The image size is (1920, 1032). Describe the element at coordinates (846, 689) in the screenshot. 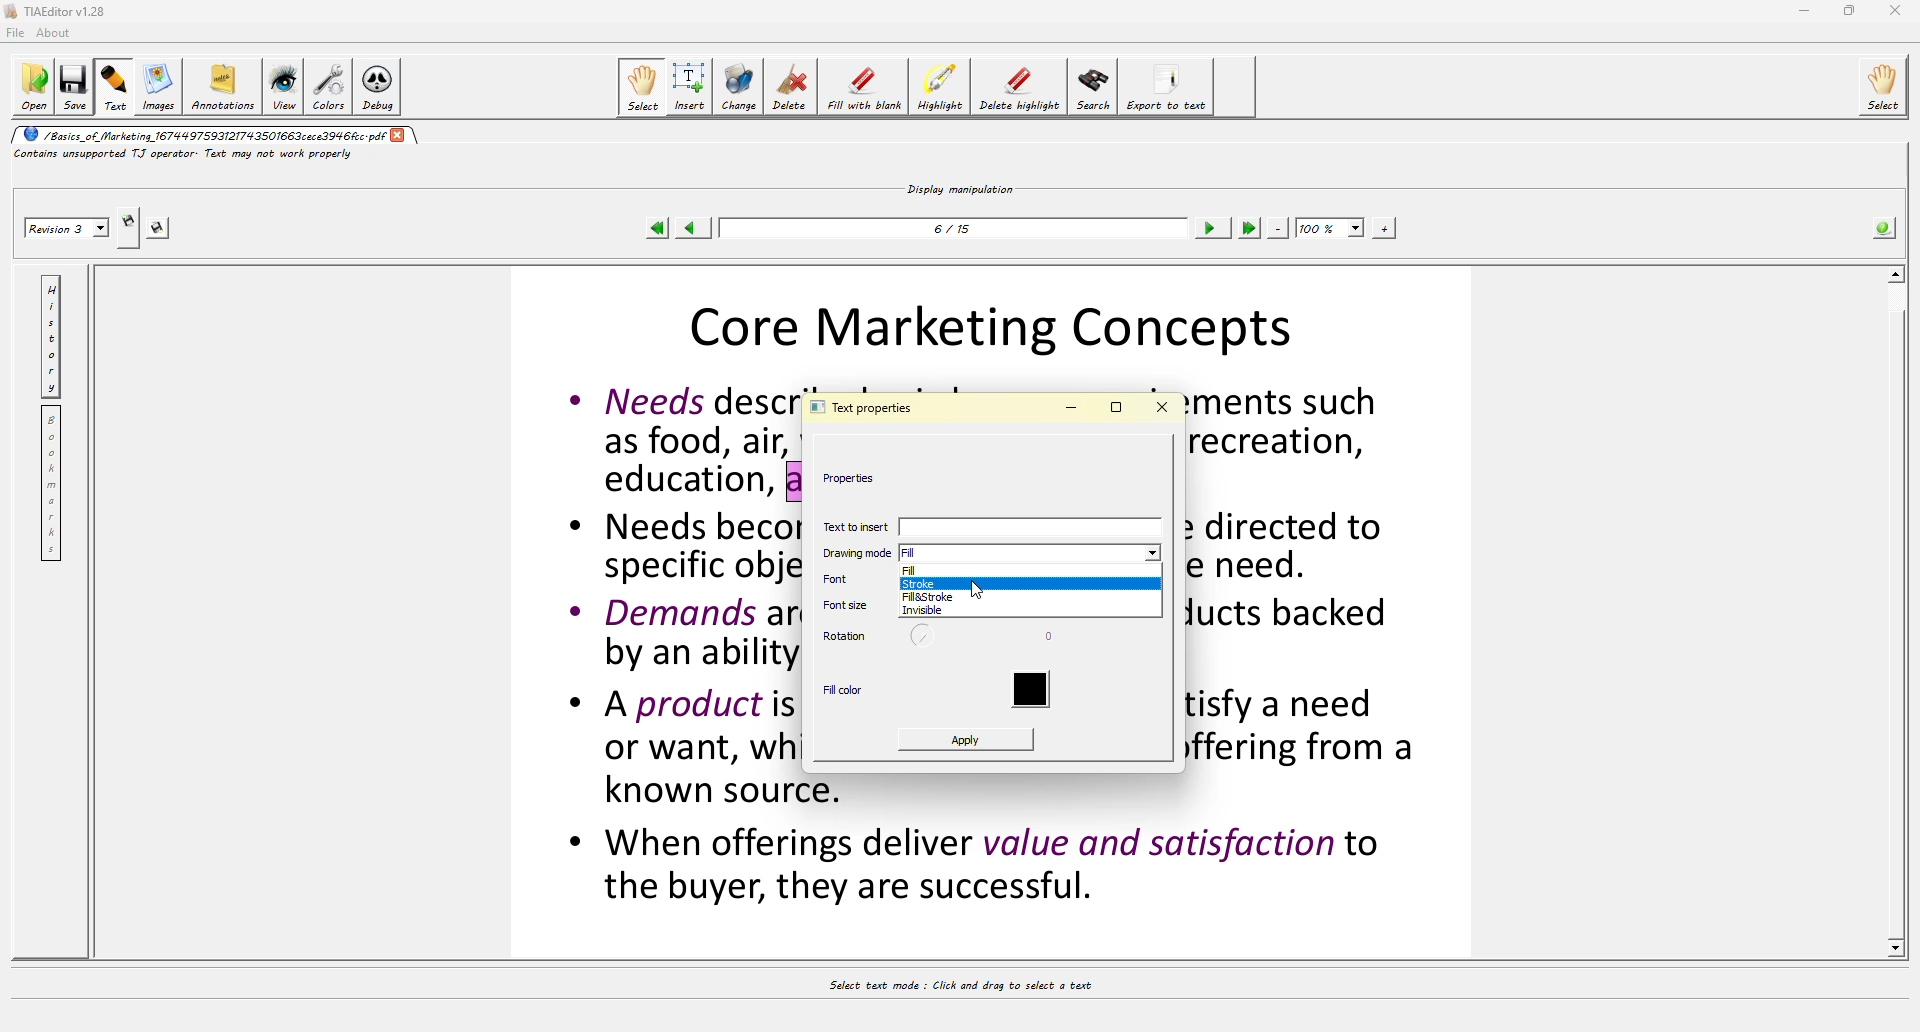

I see `fill color` at that location.